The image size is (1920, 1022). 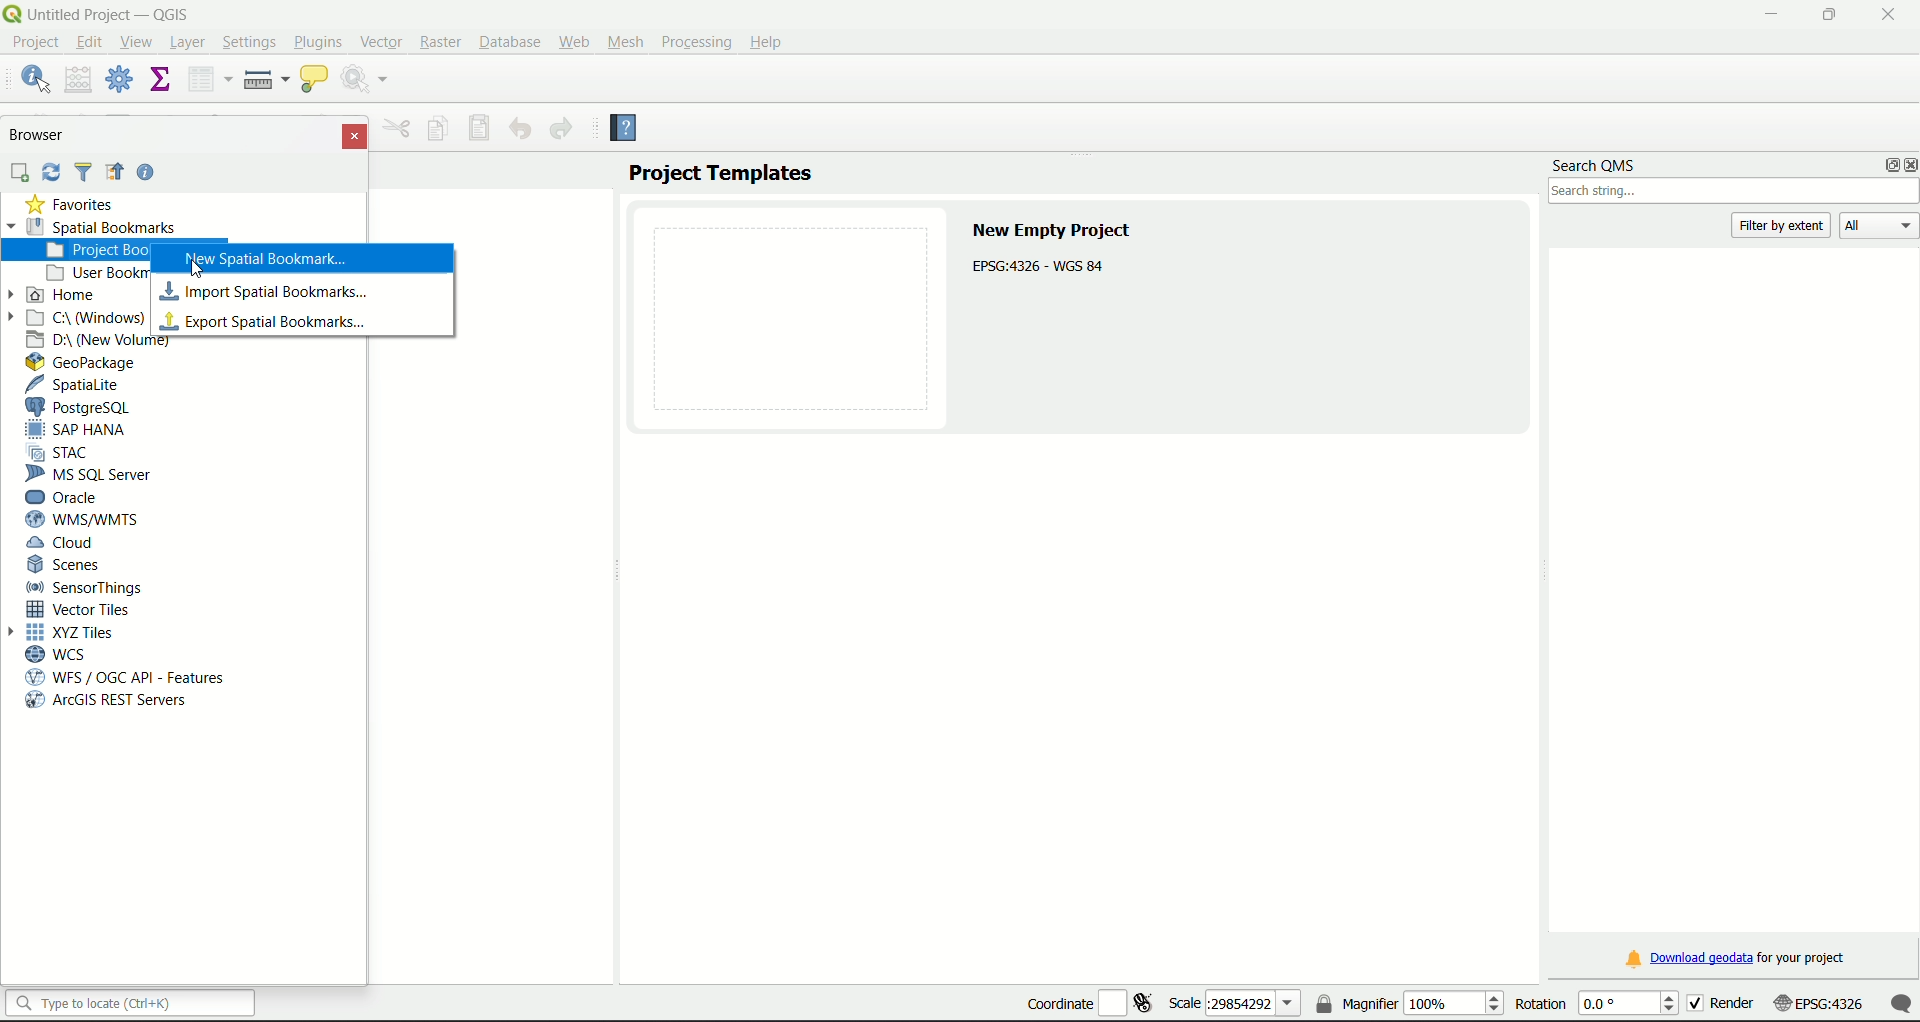 I want to click on add, so click(x=18, y=173).